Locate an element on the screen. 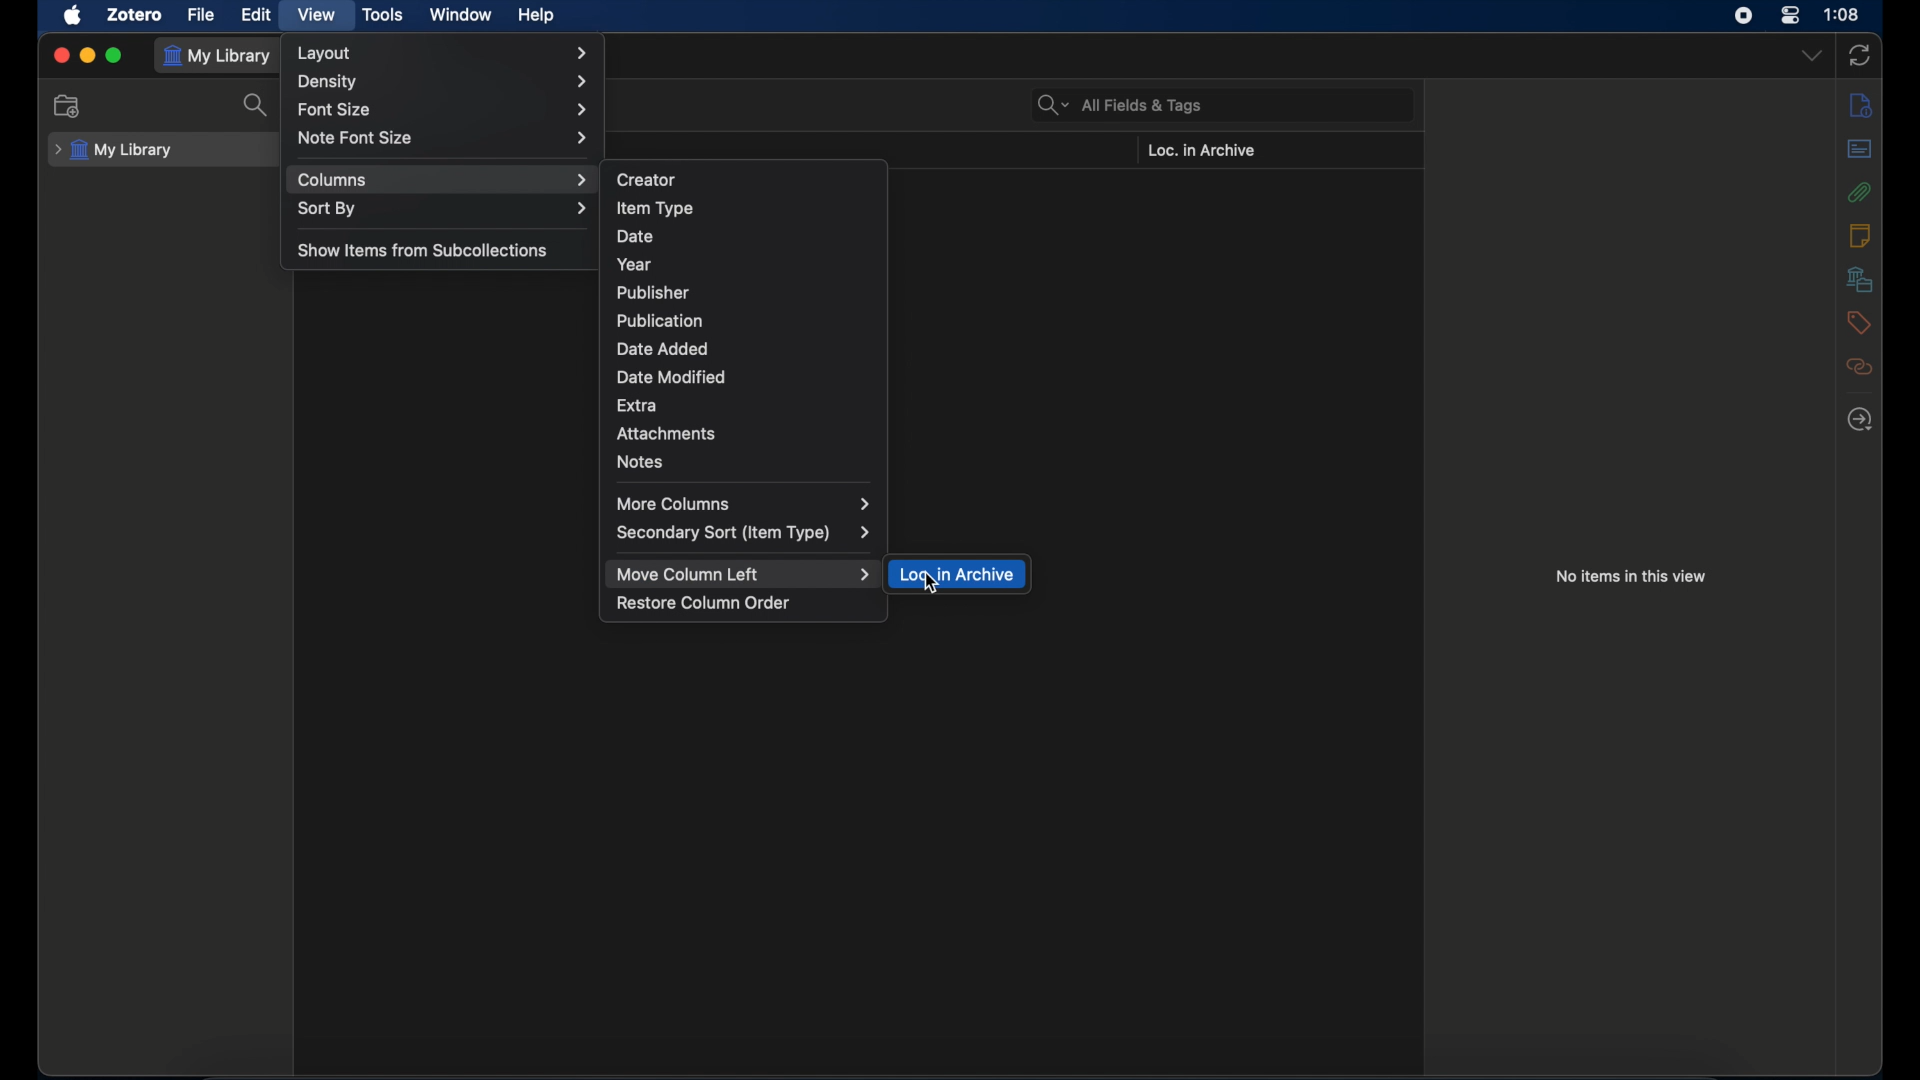 Image resolution: width=1920 pixels, height=1080 pixels. extra is located at coordinates (637, 407).